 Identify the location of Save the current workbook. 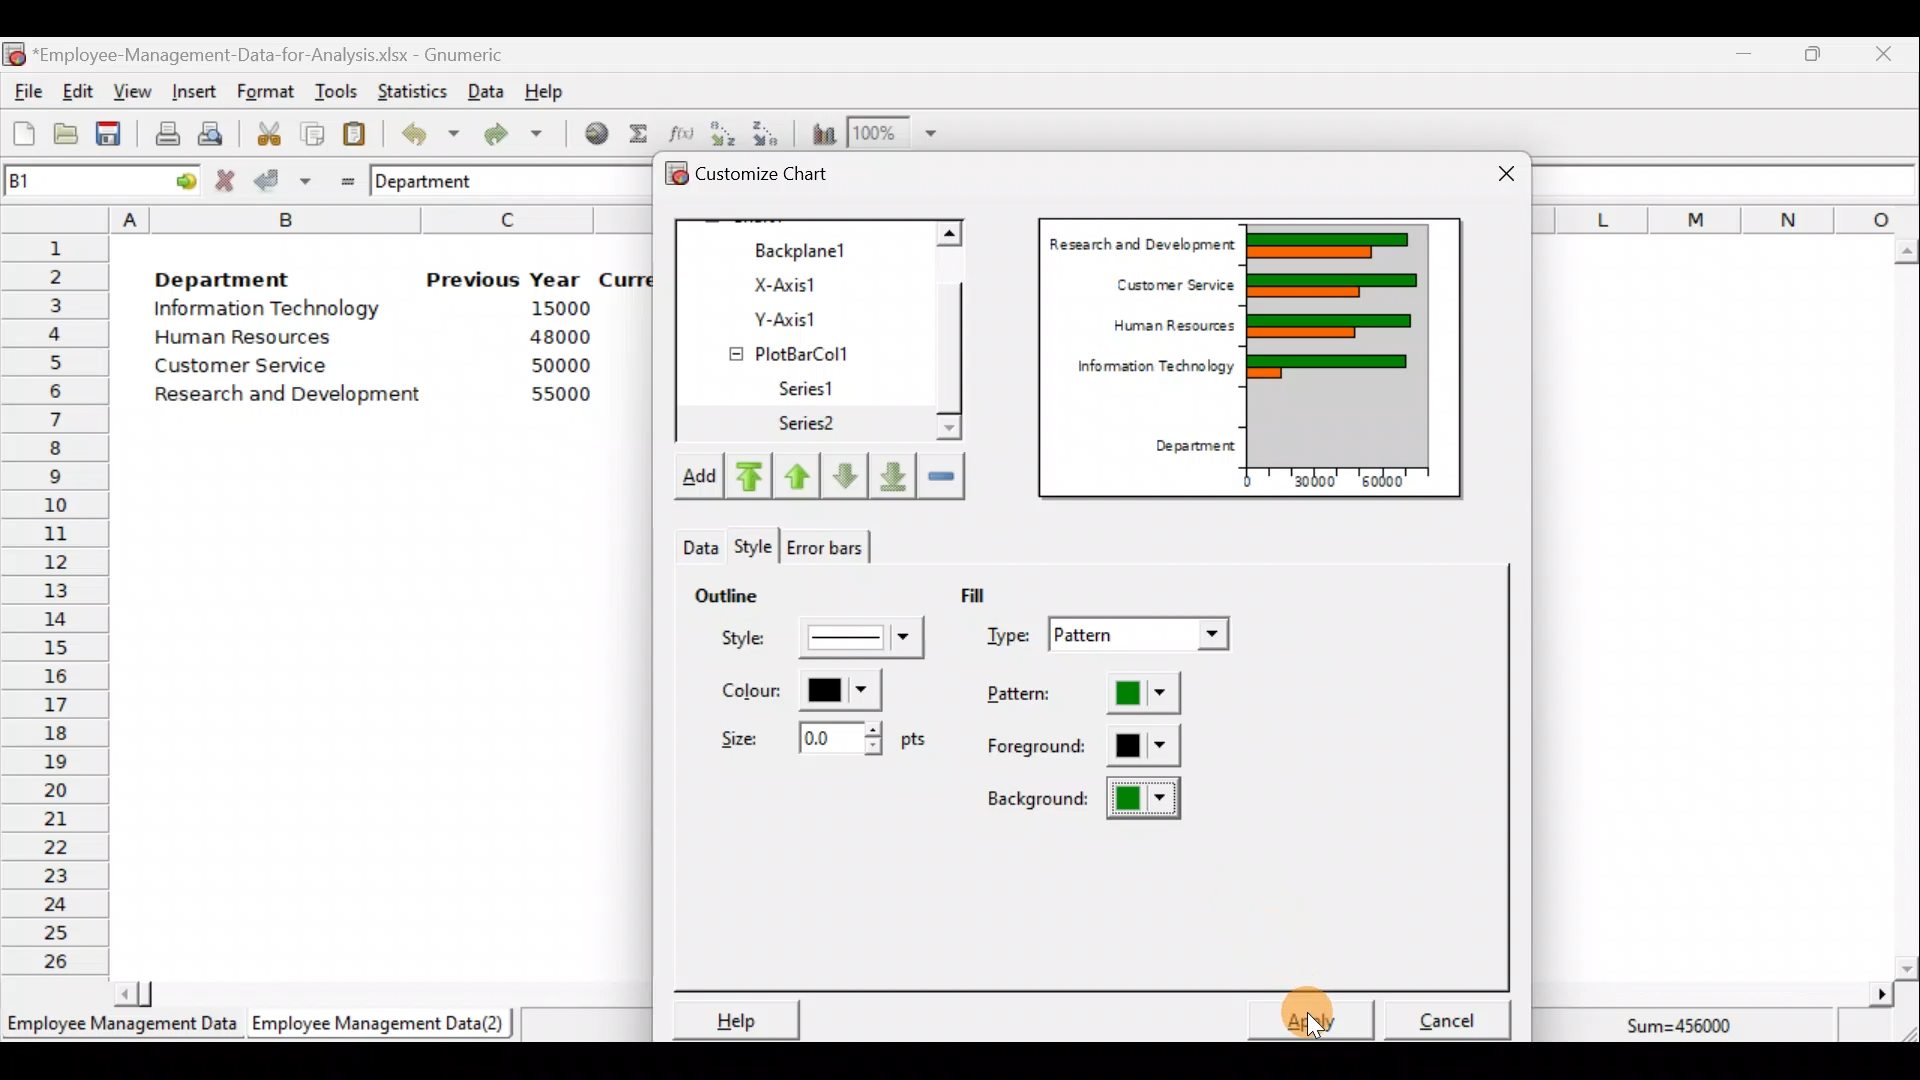
(115, 137).